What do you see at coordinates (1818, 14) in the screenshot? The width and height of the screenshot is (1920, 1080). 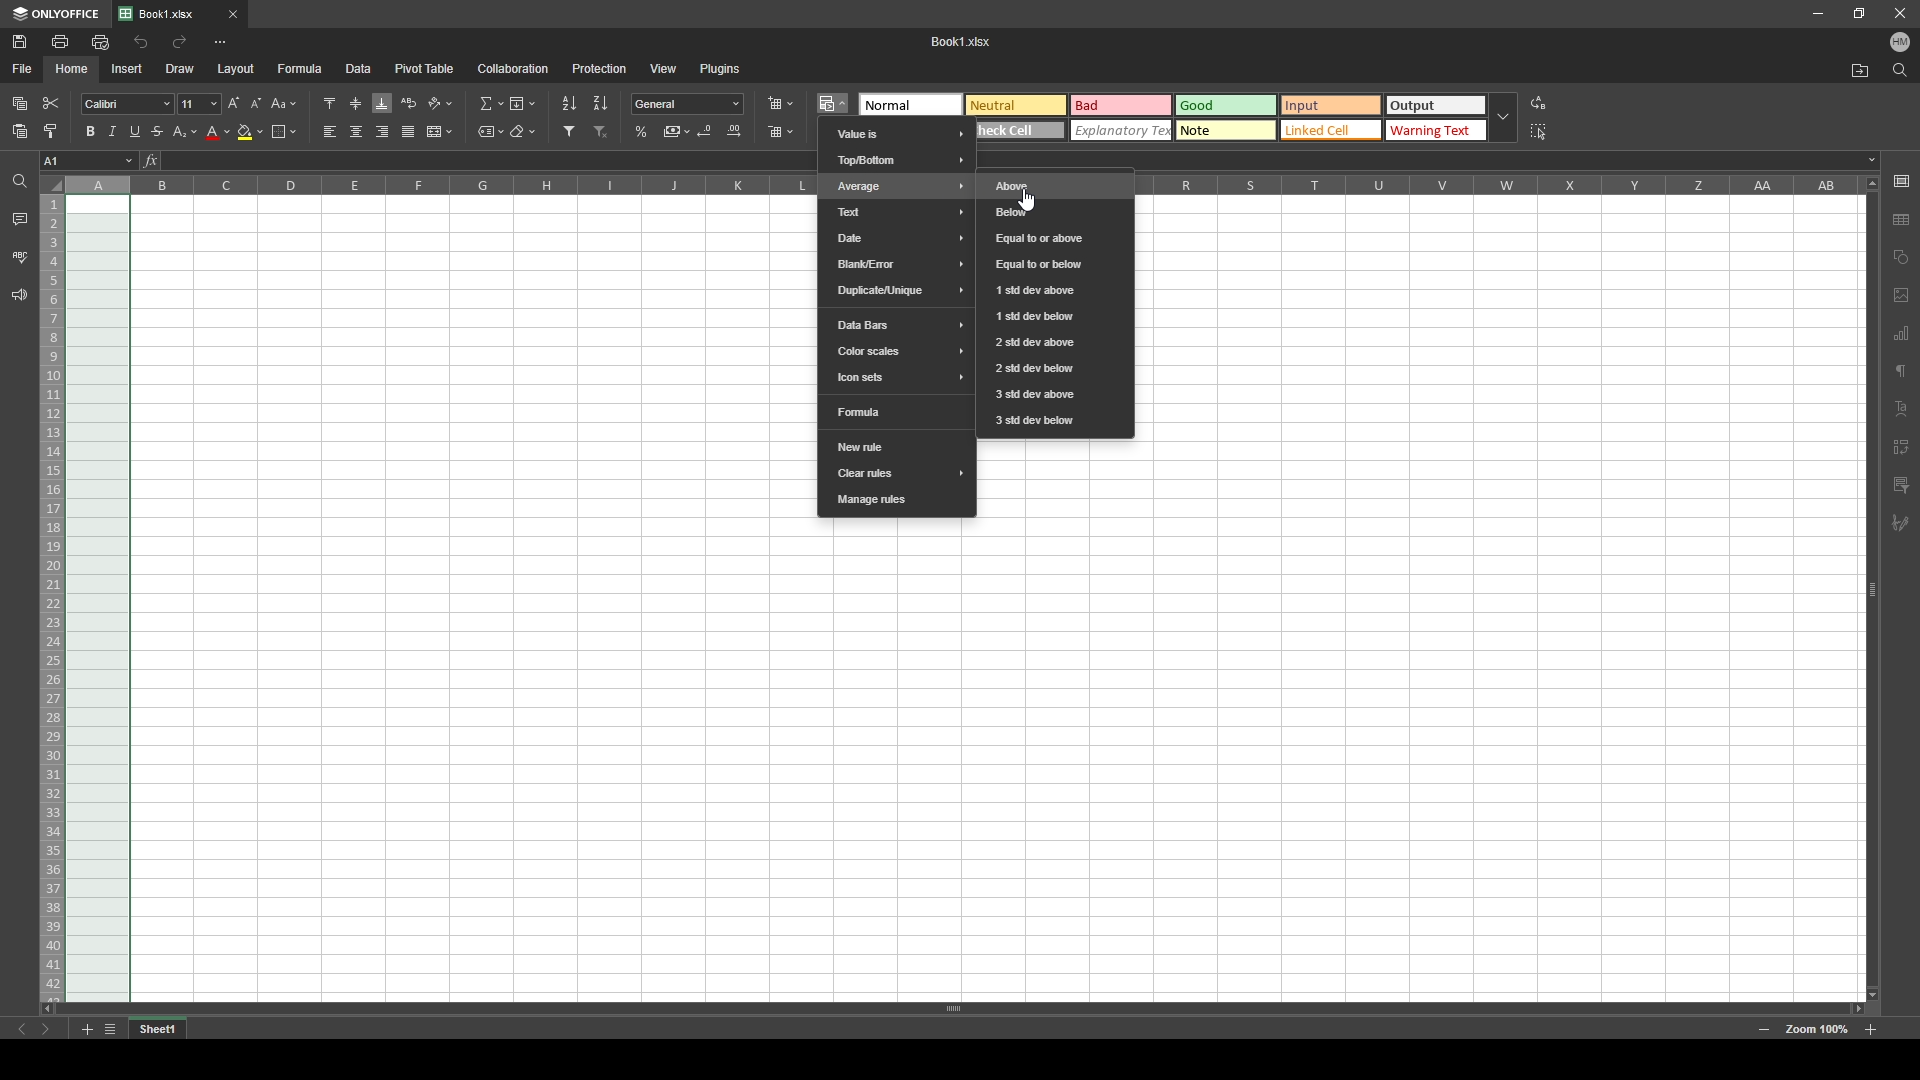 I see `minimize` at bounding box center [1818, 14].